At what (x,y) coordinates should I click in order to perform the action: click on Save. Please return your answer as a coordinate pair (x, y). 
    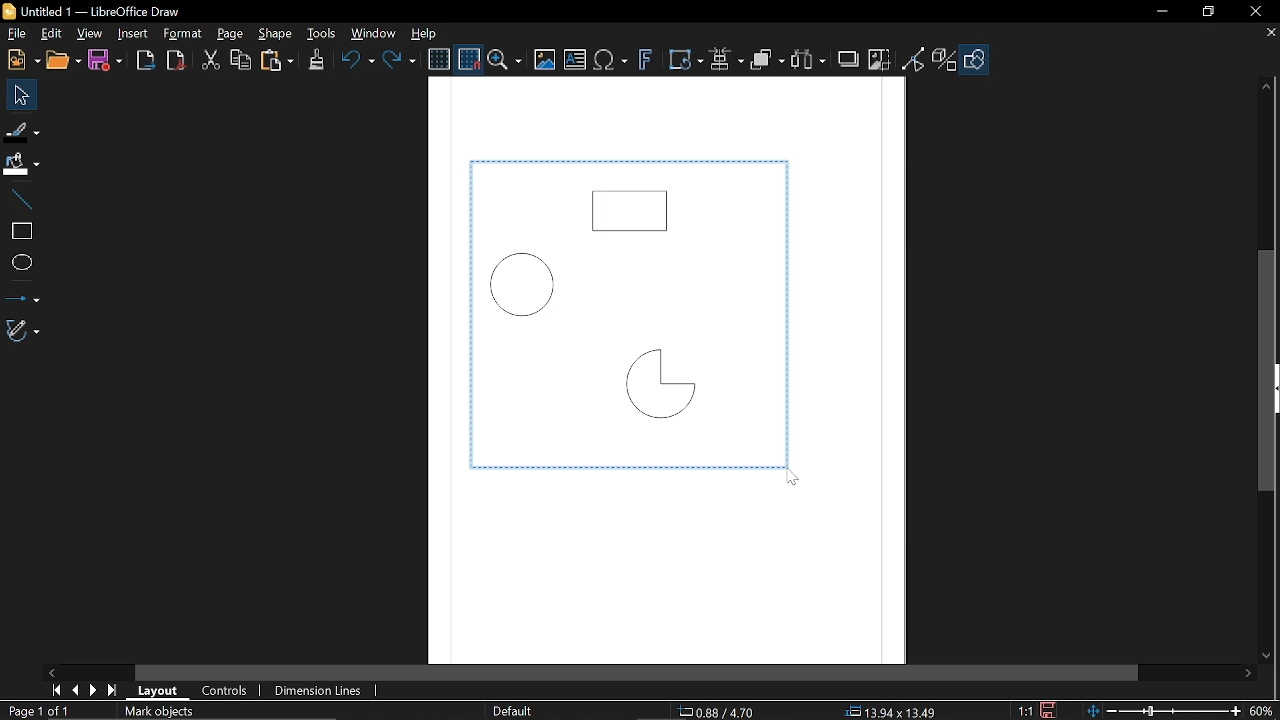
    Looking at the image, I should click on (106, 60).